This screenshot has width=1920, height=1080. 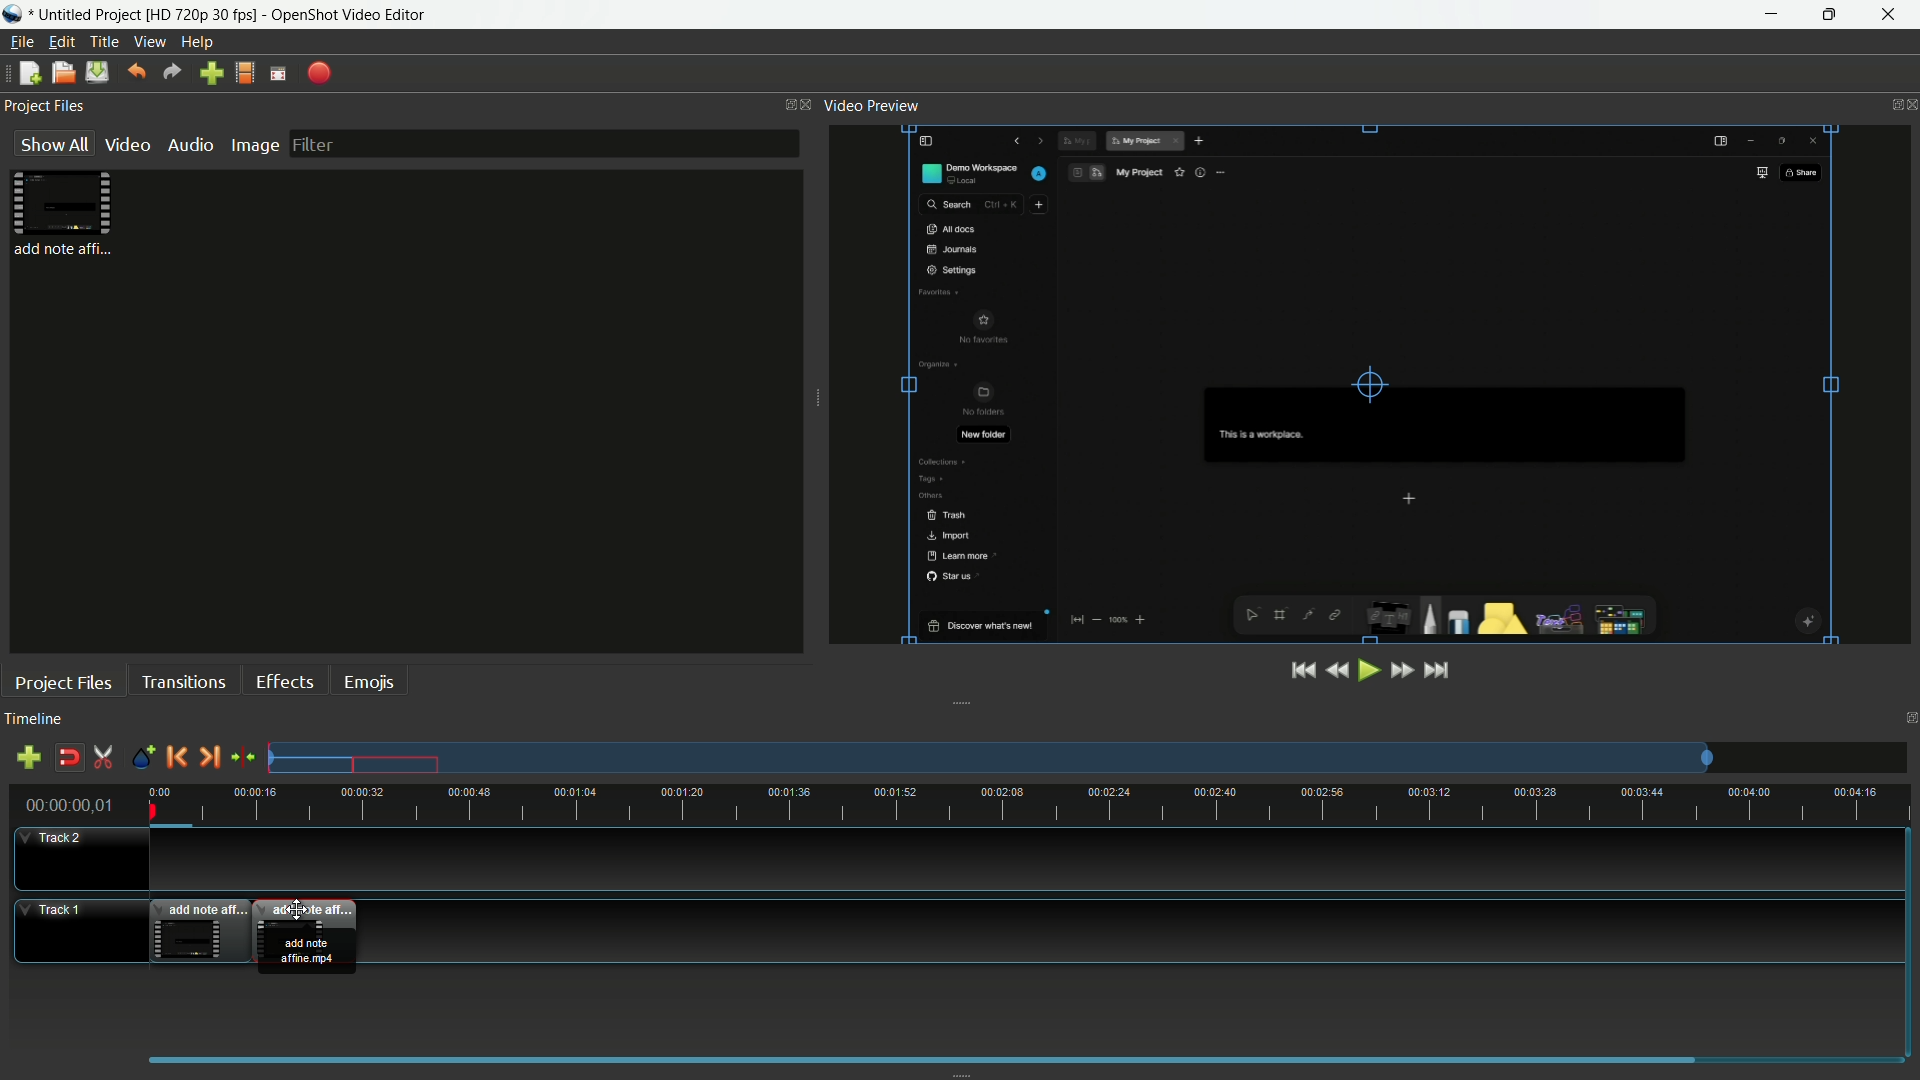 What do you see at coordinates (352, 15) in the screenshot?
I see `app name` at bounding box center [352, 15].